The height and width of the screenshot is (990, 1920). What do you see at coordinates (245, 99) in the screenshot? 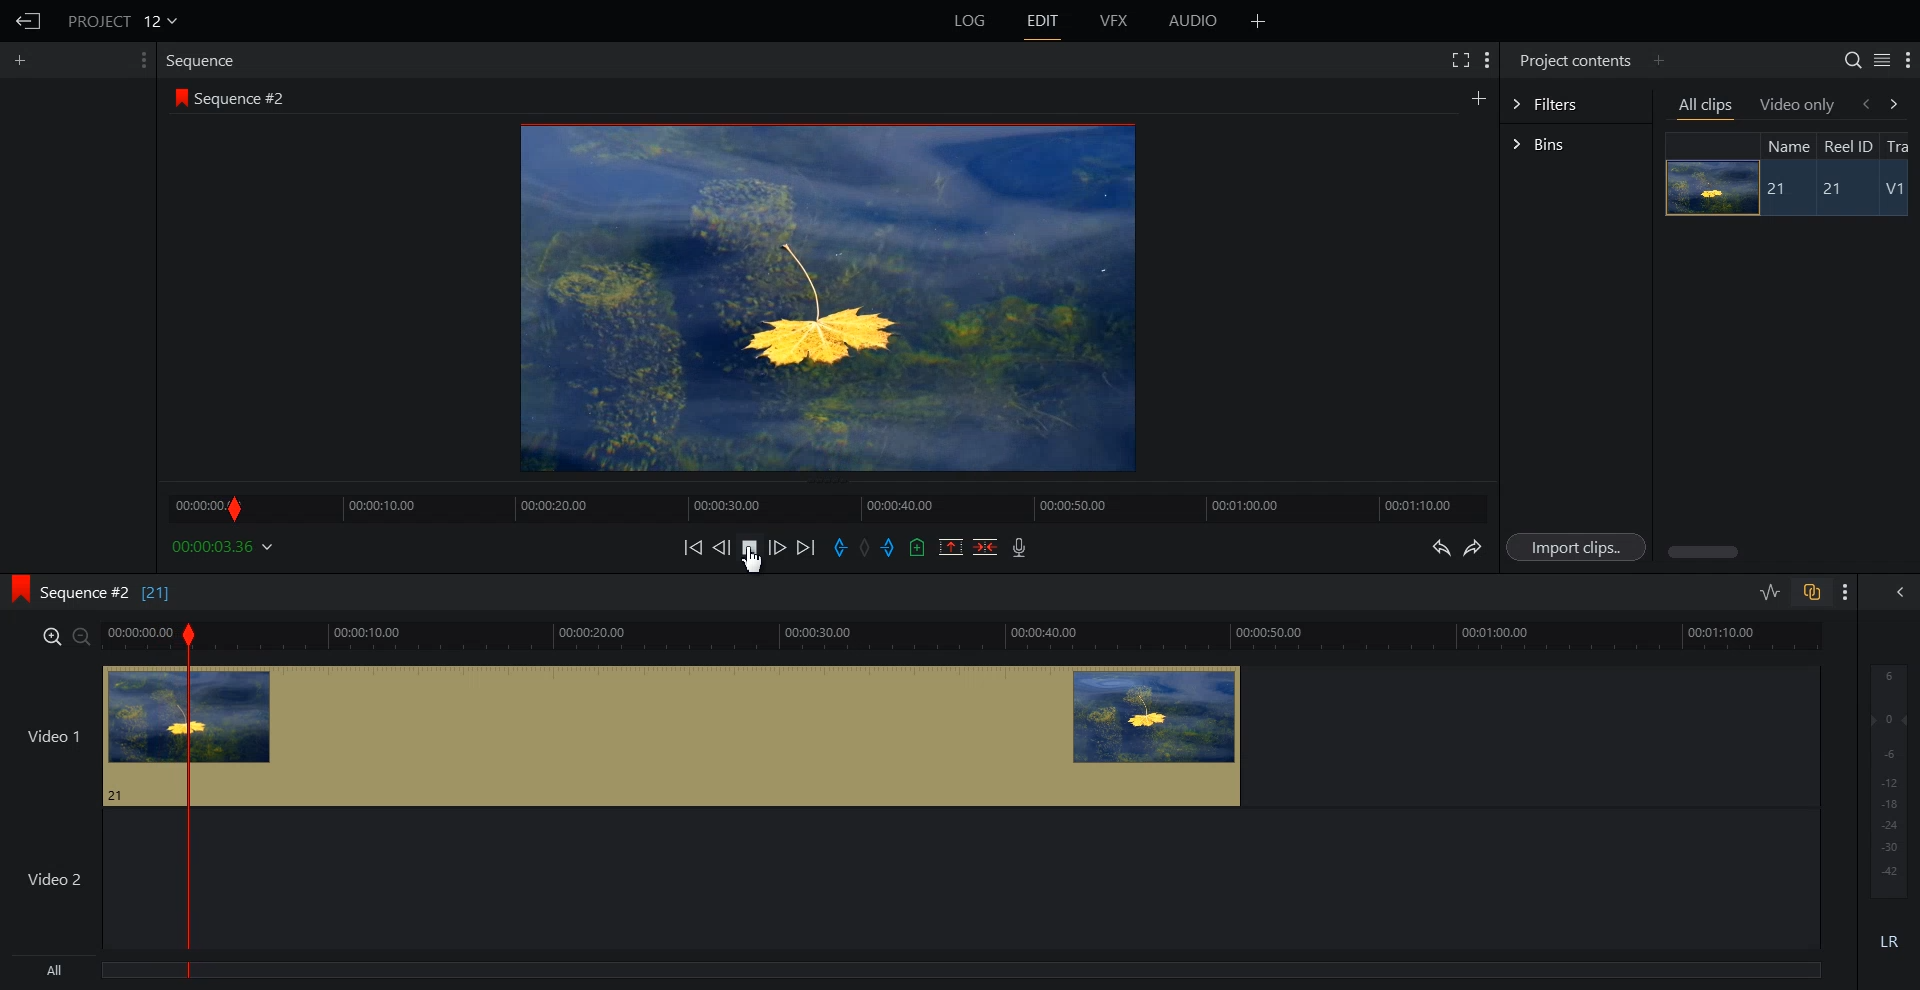
I see `Sequence #2` at bounding box center [245, 99].